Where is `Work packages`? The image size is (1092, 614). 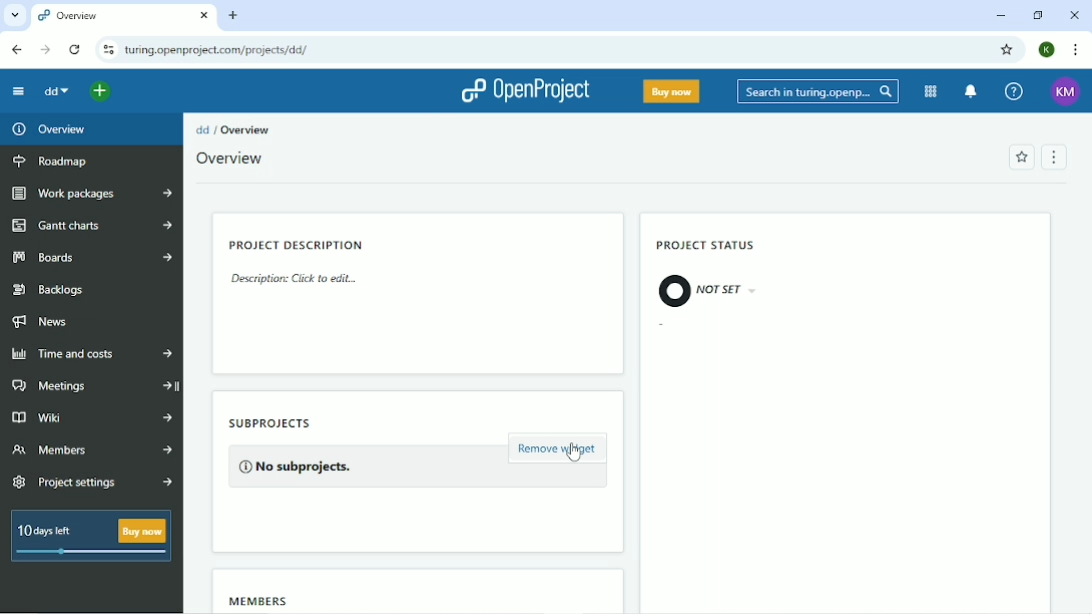
Work packages is located at coordinates (93, 194).